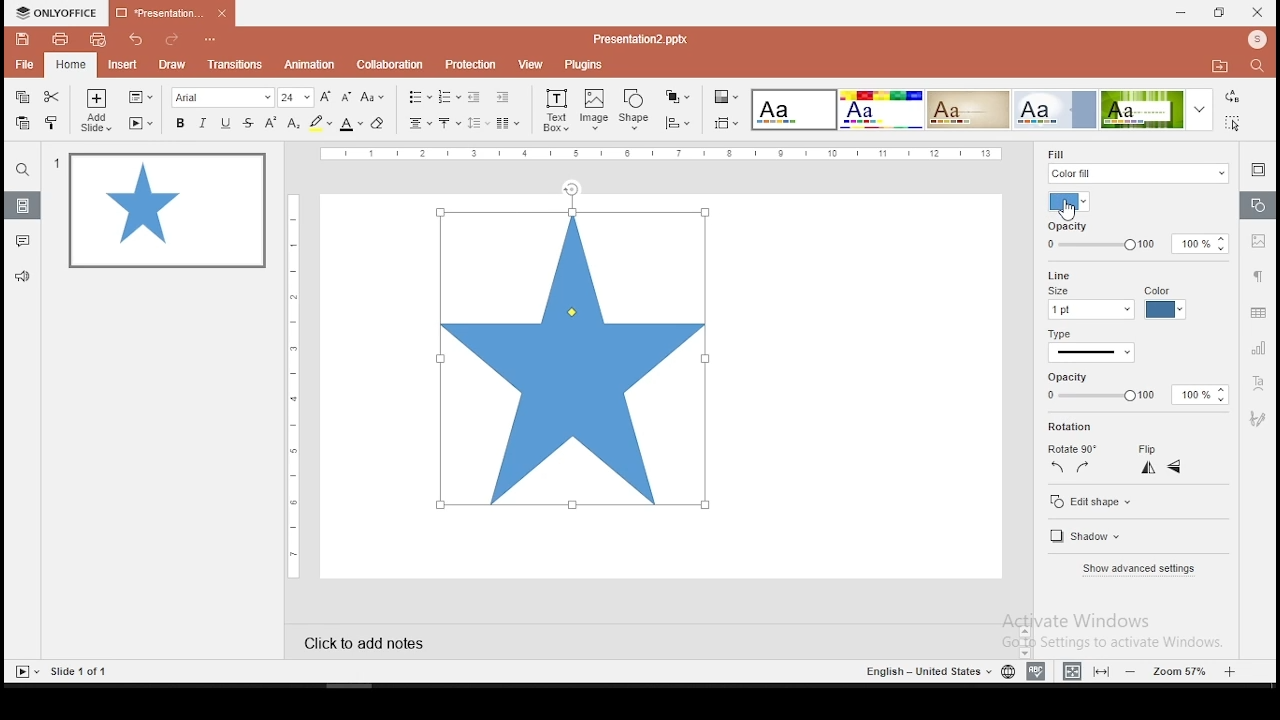 This screenshot has width=1280, height=720. I want to click on spacing, so click(477, 123).